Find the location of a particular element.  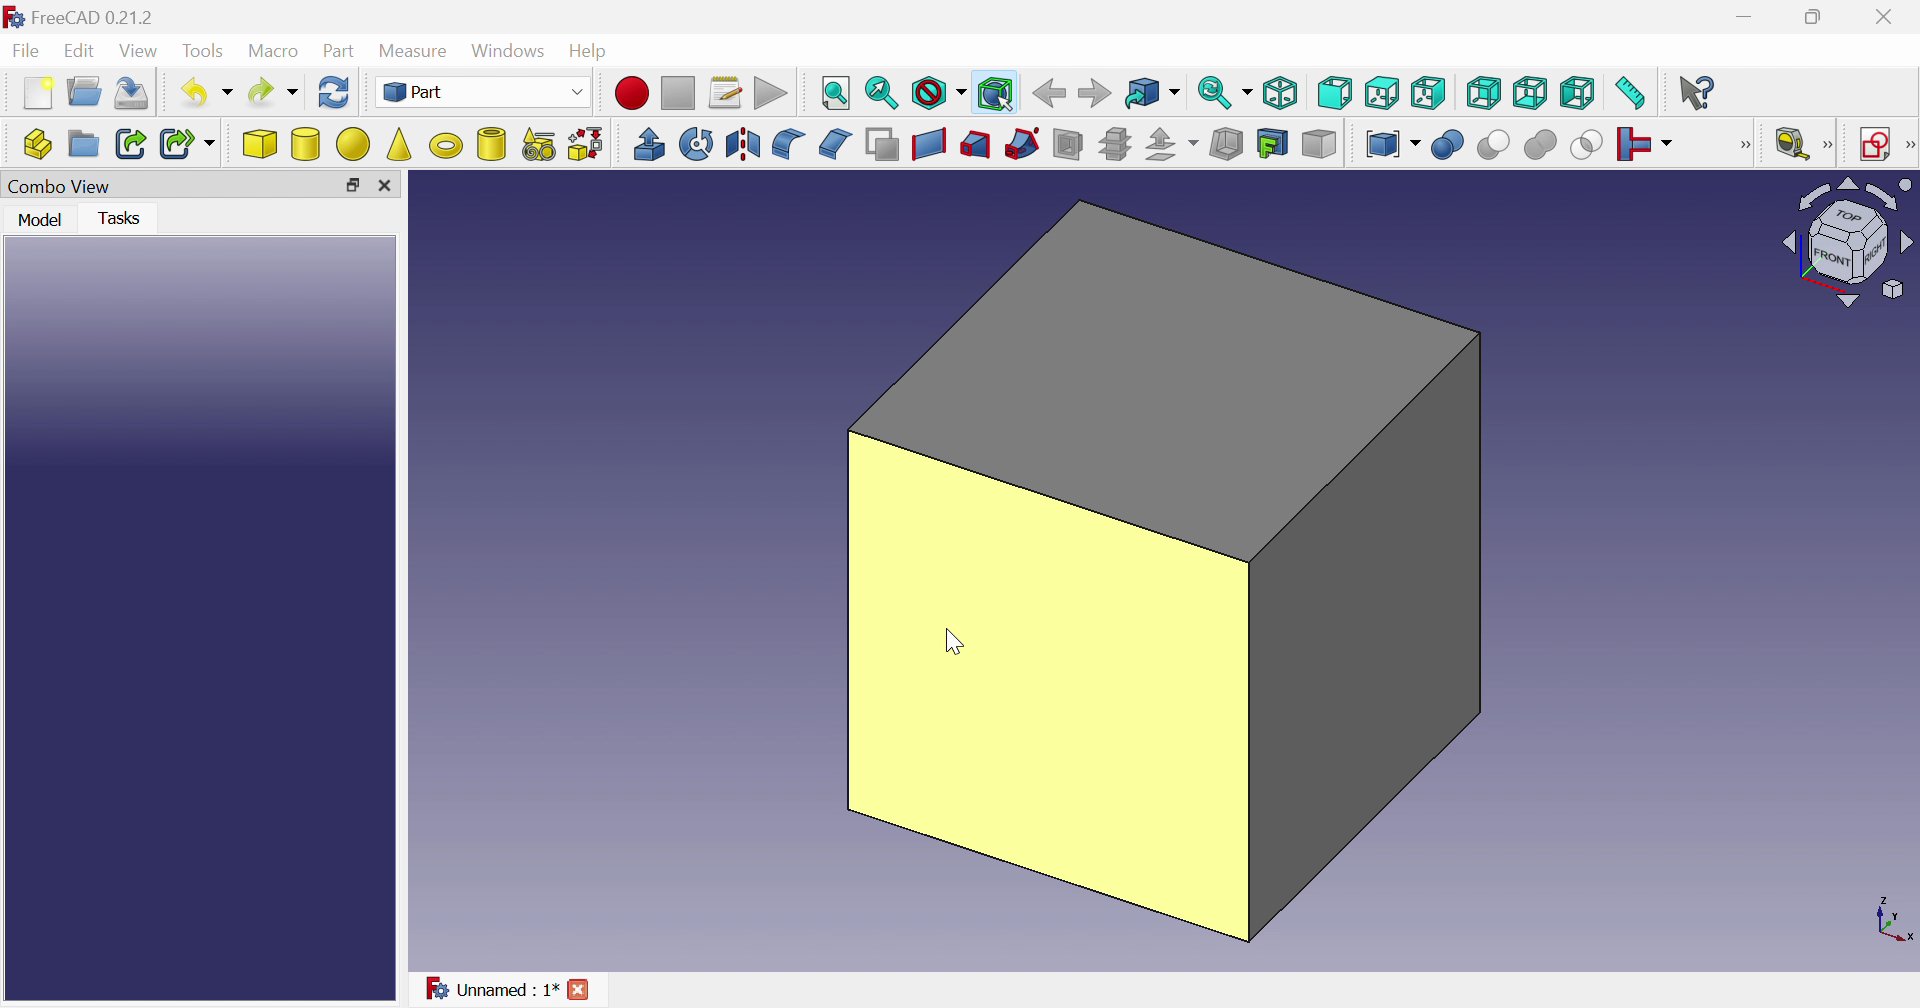

Torus is located at coordinates (445, 145).